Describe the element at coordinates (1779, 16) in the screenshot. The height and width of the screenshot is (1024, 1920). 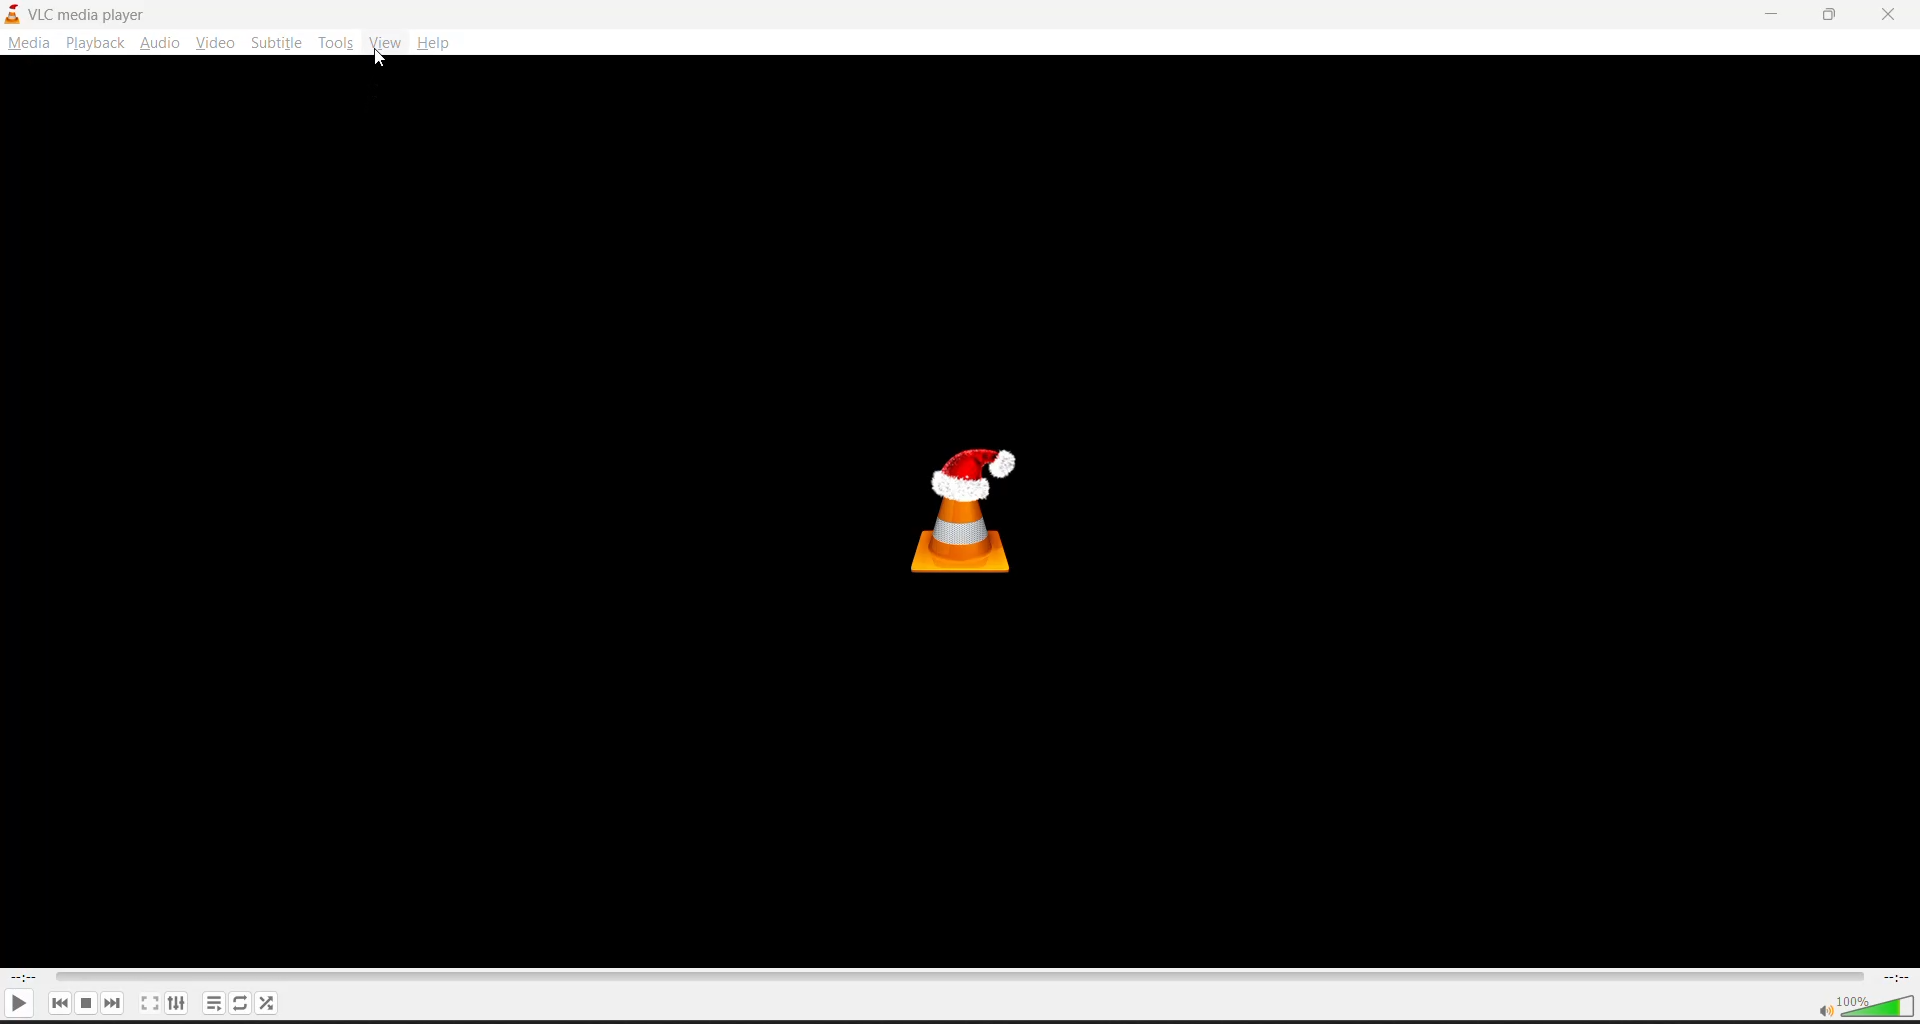
I see `minimize` at that location.